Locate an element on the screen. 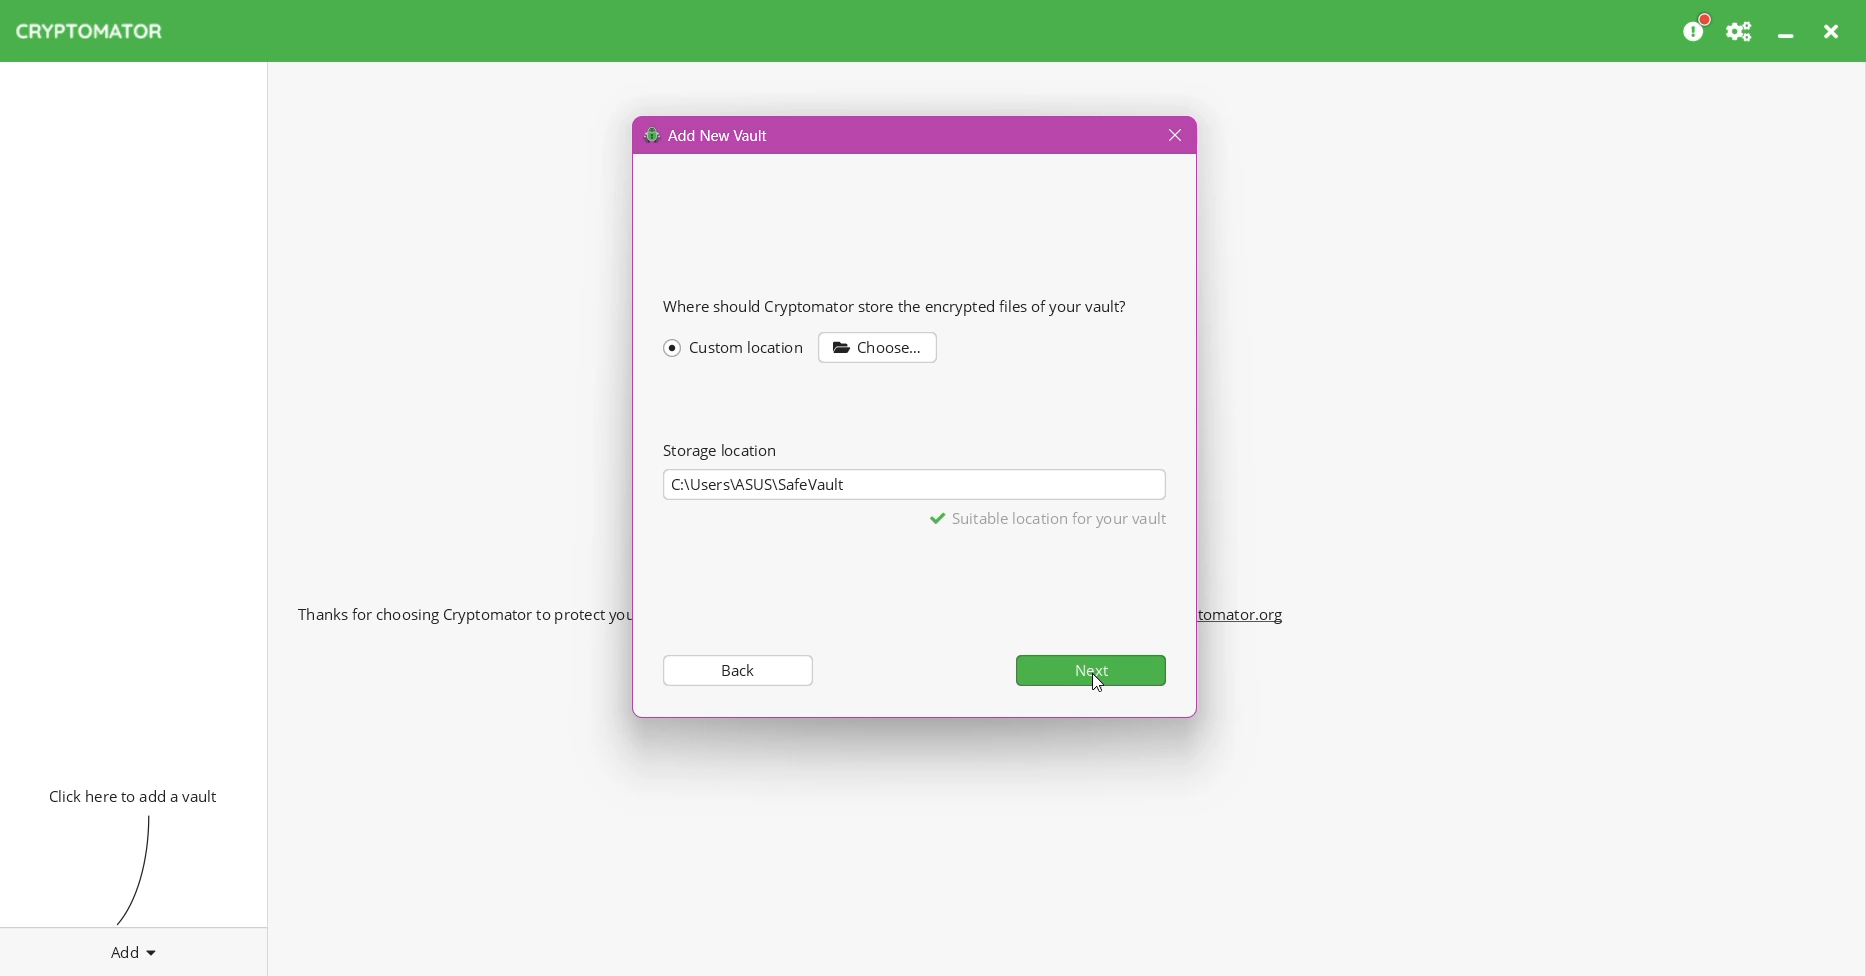  Preferences is located at coordinates (1741, 31).